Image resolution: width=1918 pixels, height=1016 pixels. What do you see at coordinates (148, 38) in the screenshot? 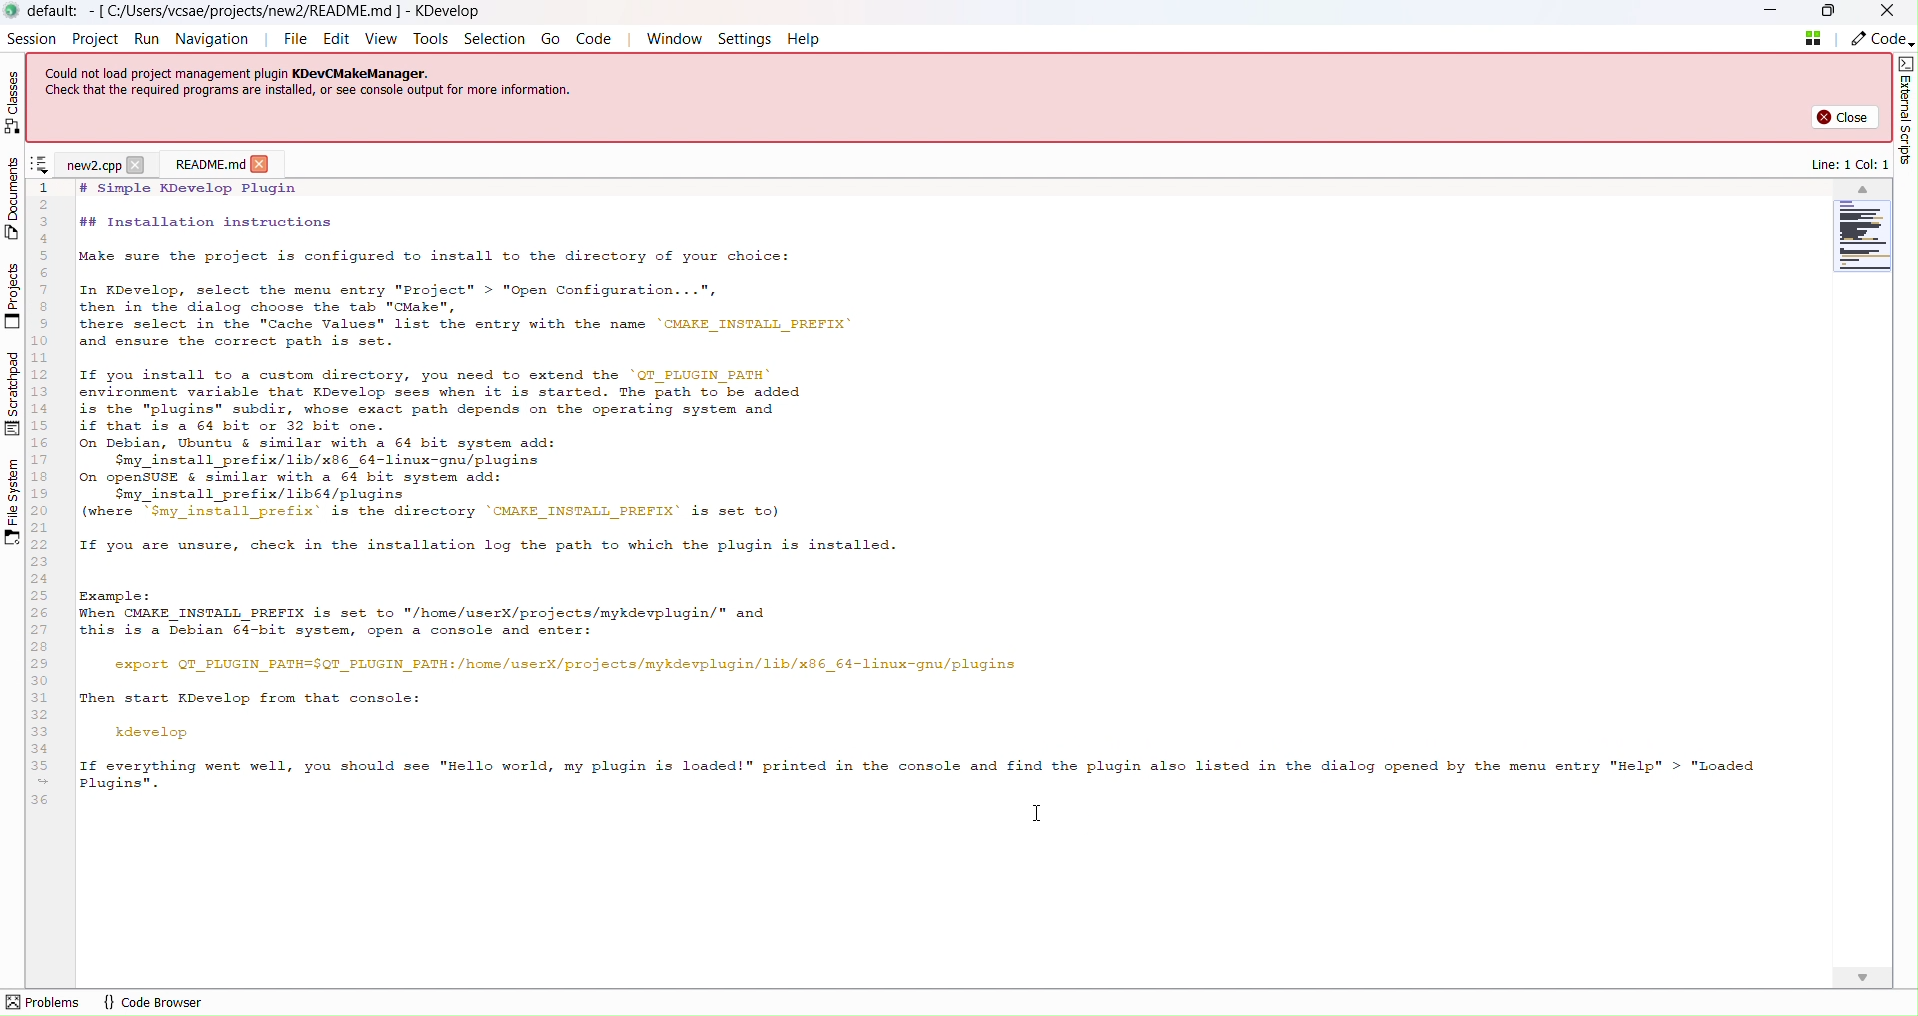
I see `Run` at bounding box center [148, 38].